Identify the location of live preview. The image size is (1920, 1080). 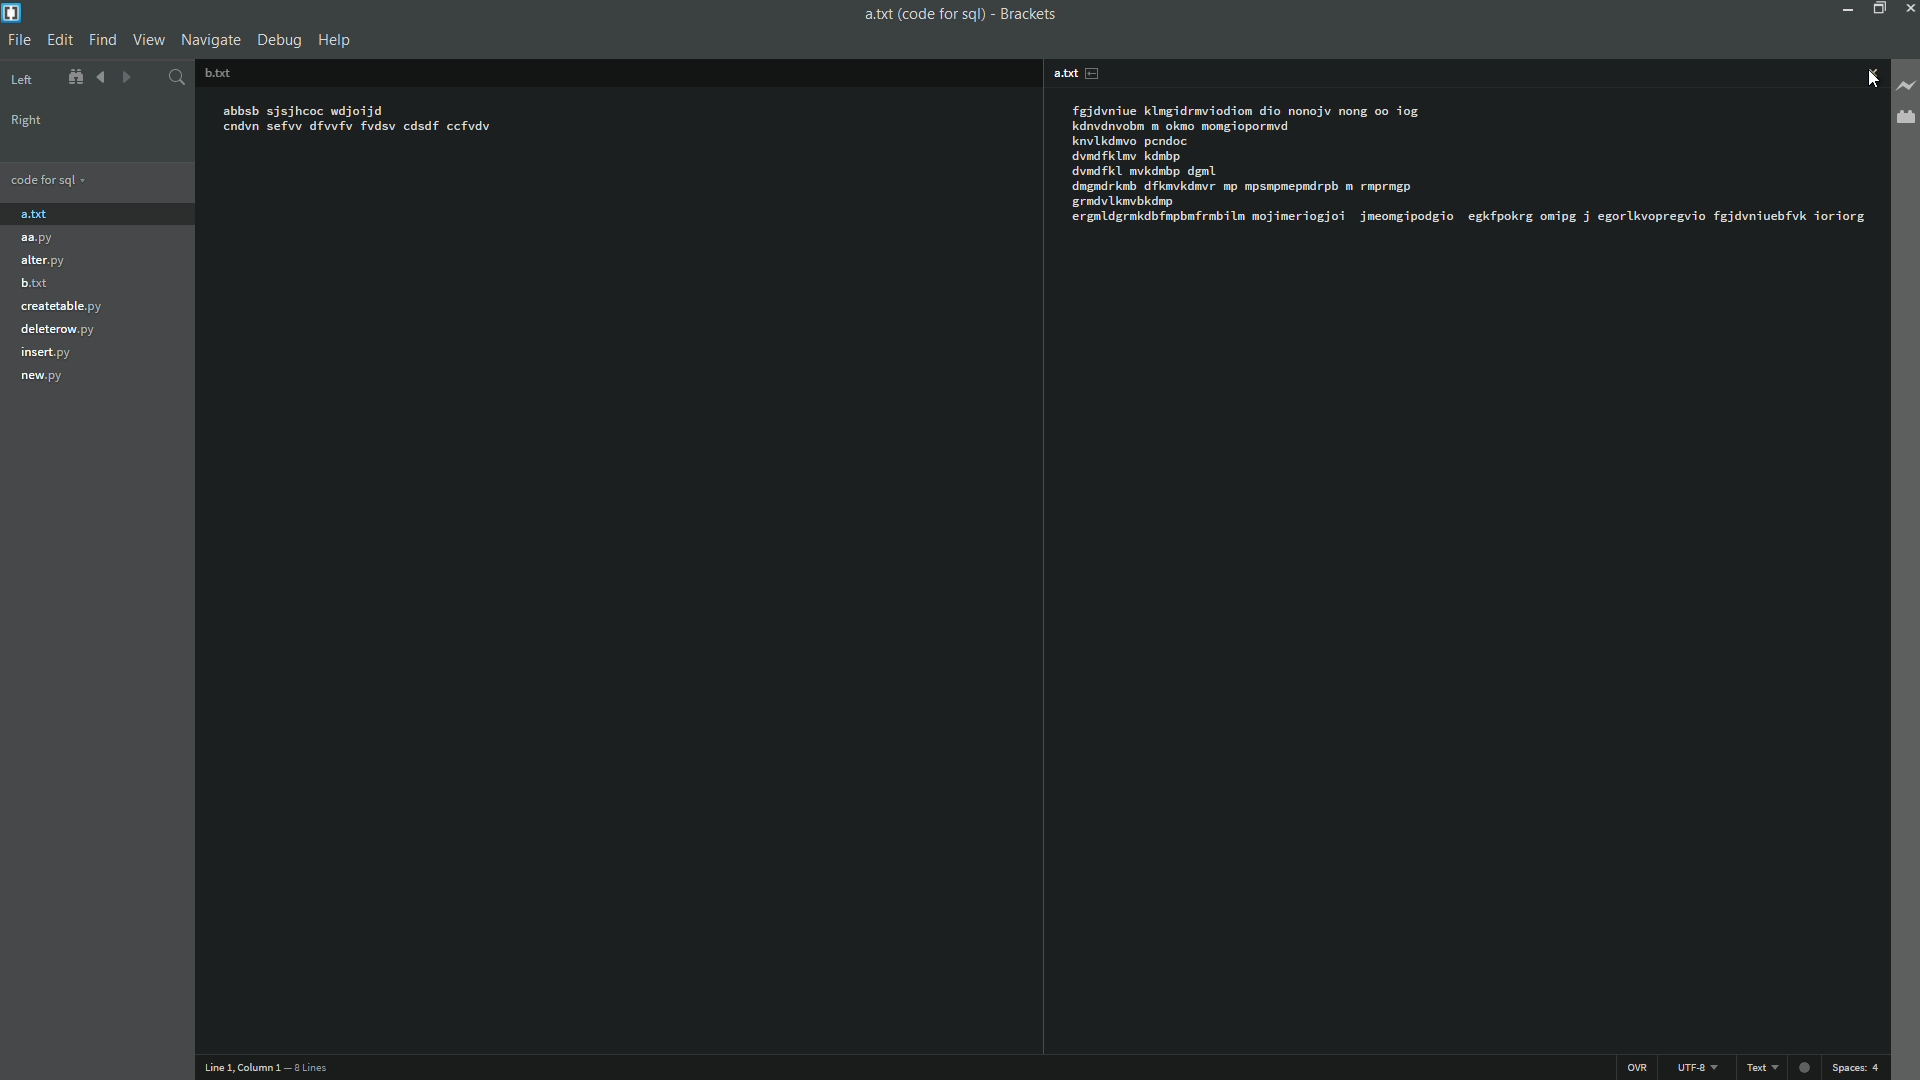
(1908, 84).